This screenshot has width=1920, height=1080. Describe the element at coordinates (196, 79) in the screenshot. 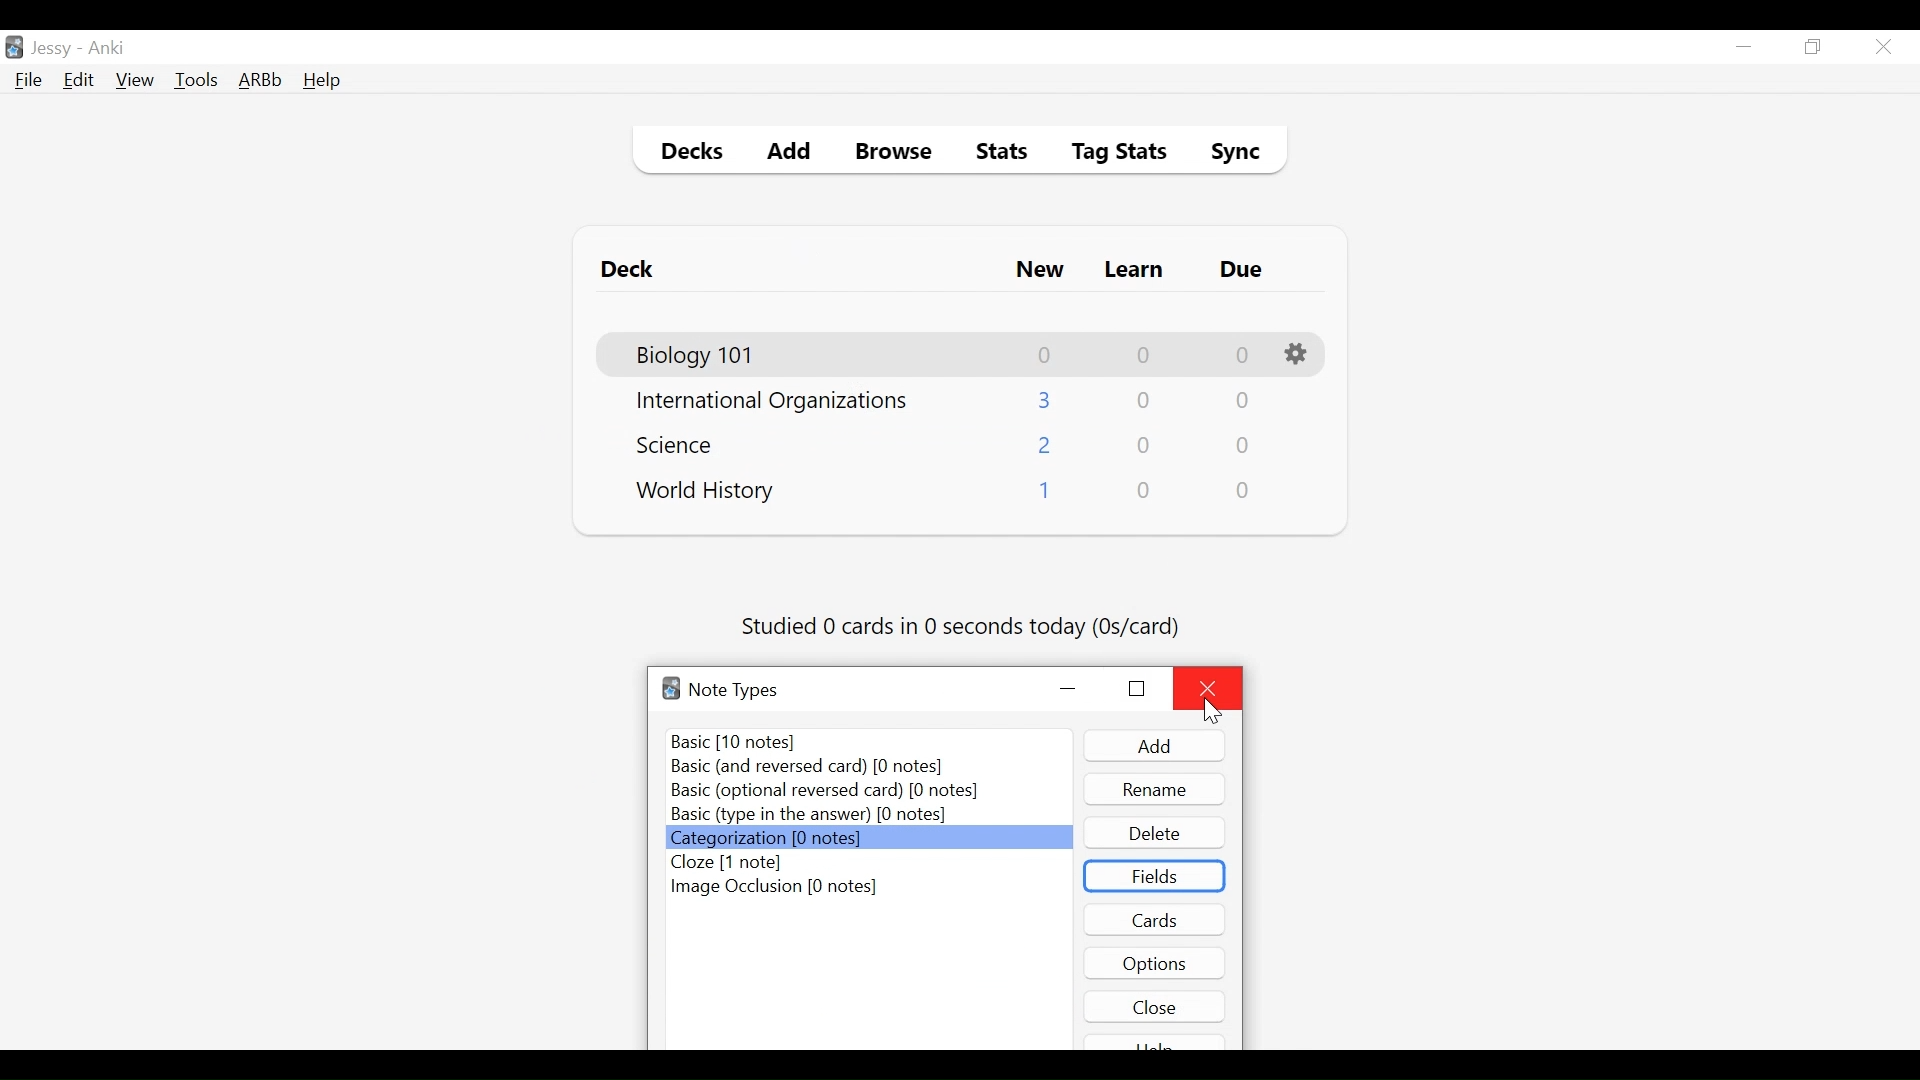

I see `Tools` at that location.